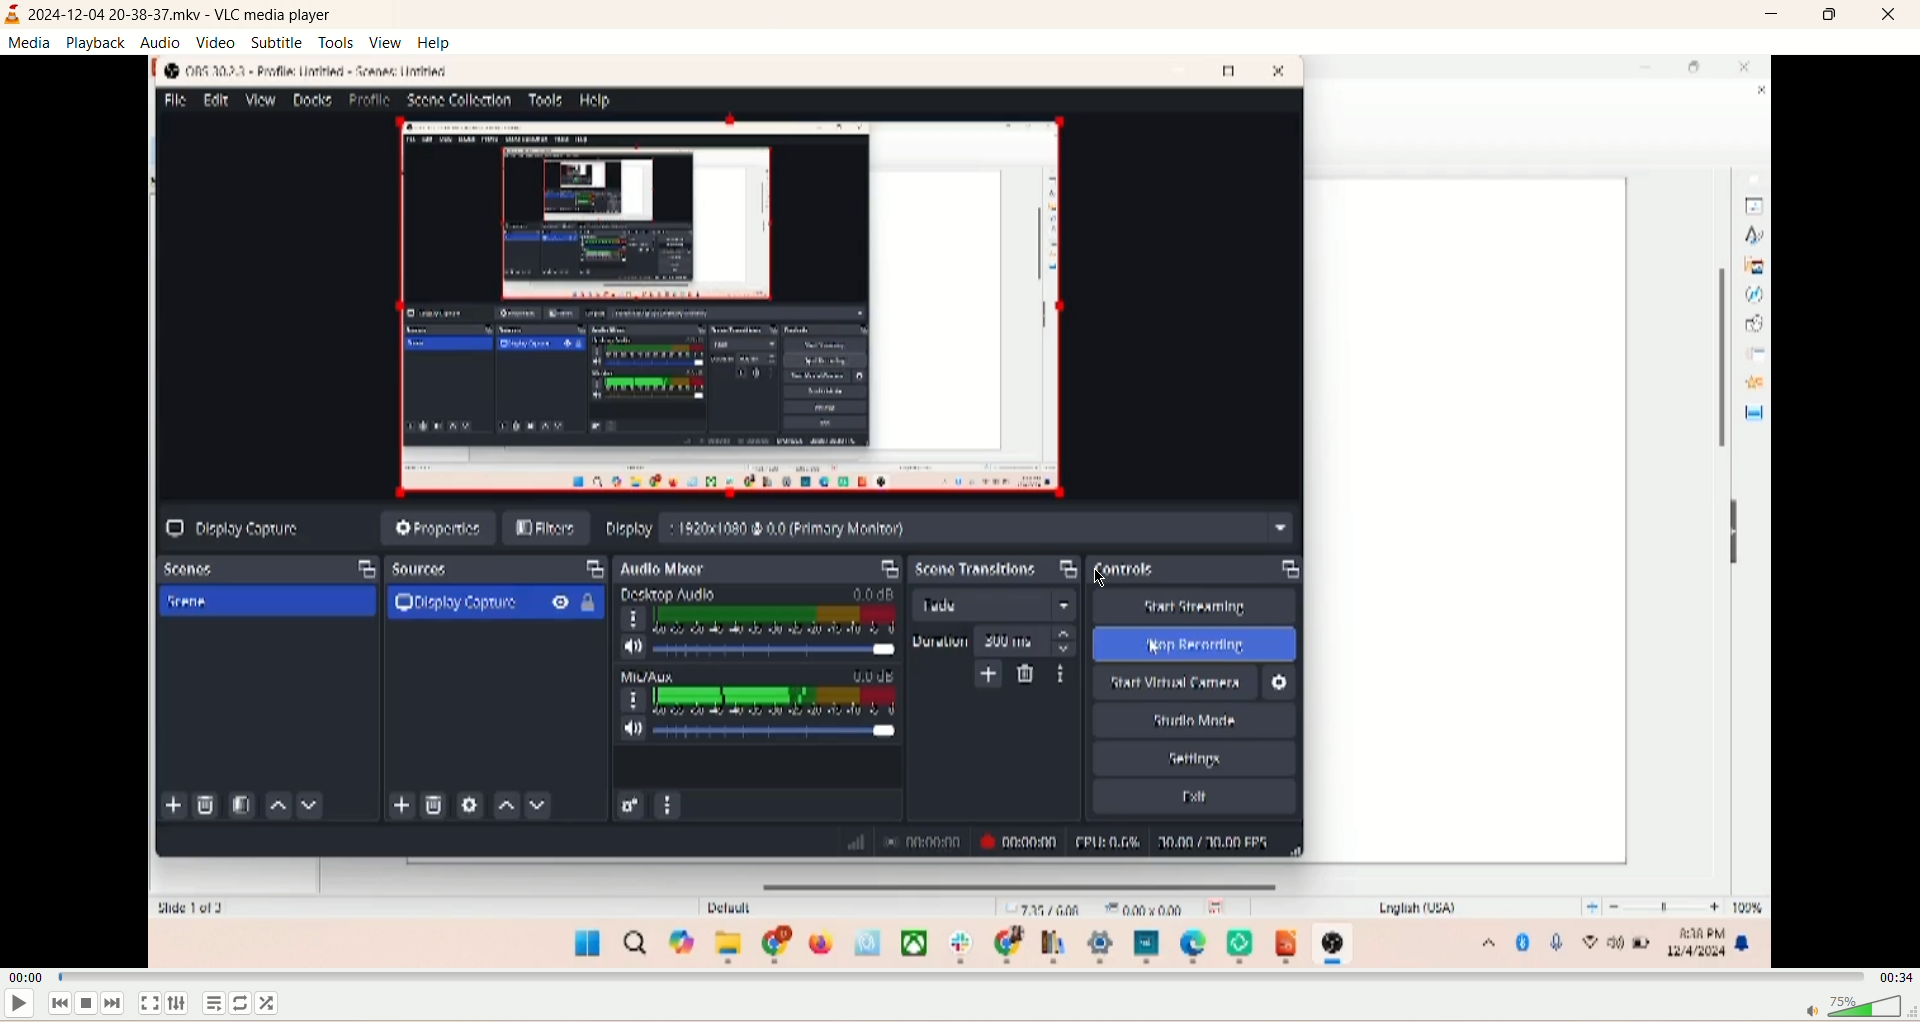  What do you see at coordinates (1861, 1006) in the screenshot?
I see `volume bar  ` at bounding box center [1861, 1006].